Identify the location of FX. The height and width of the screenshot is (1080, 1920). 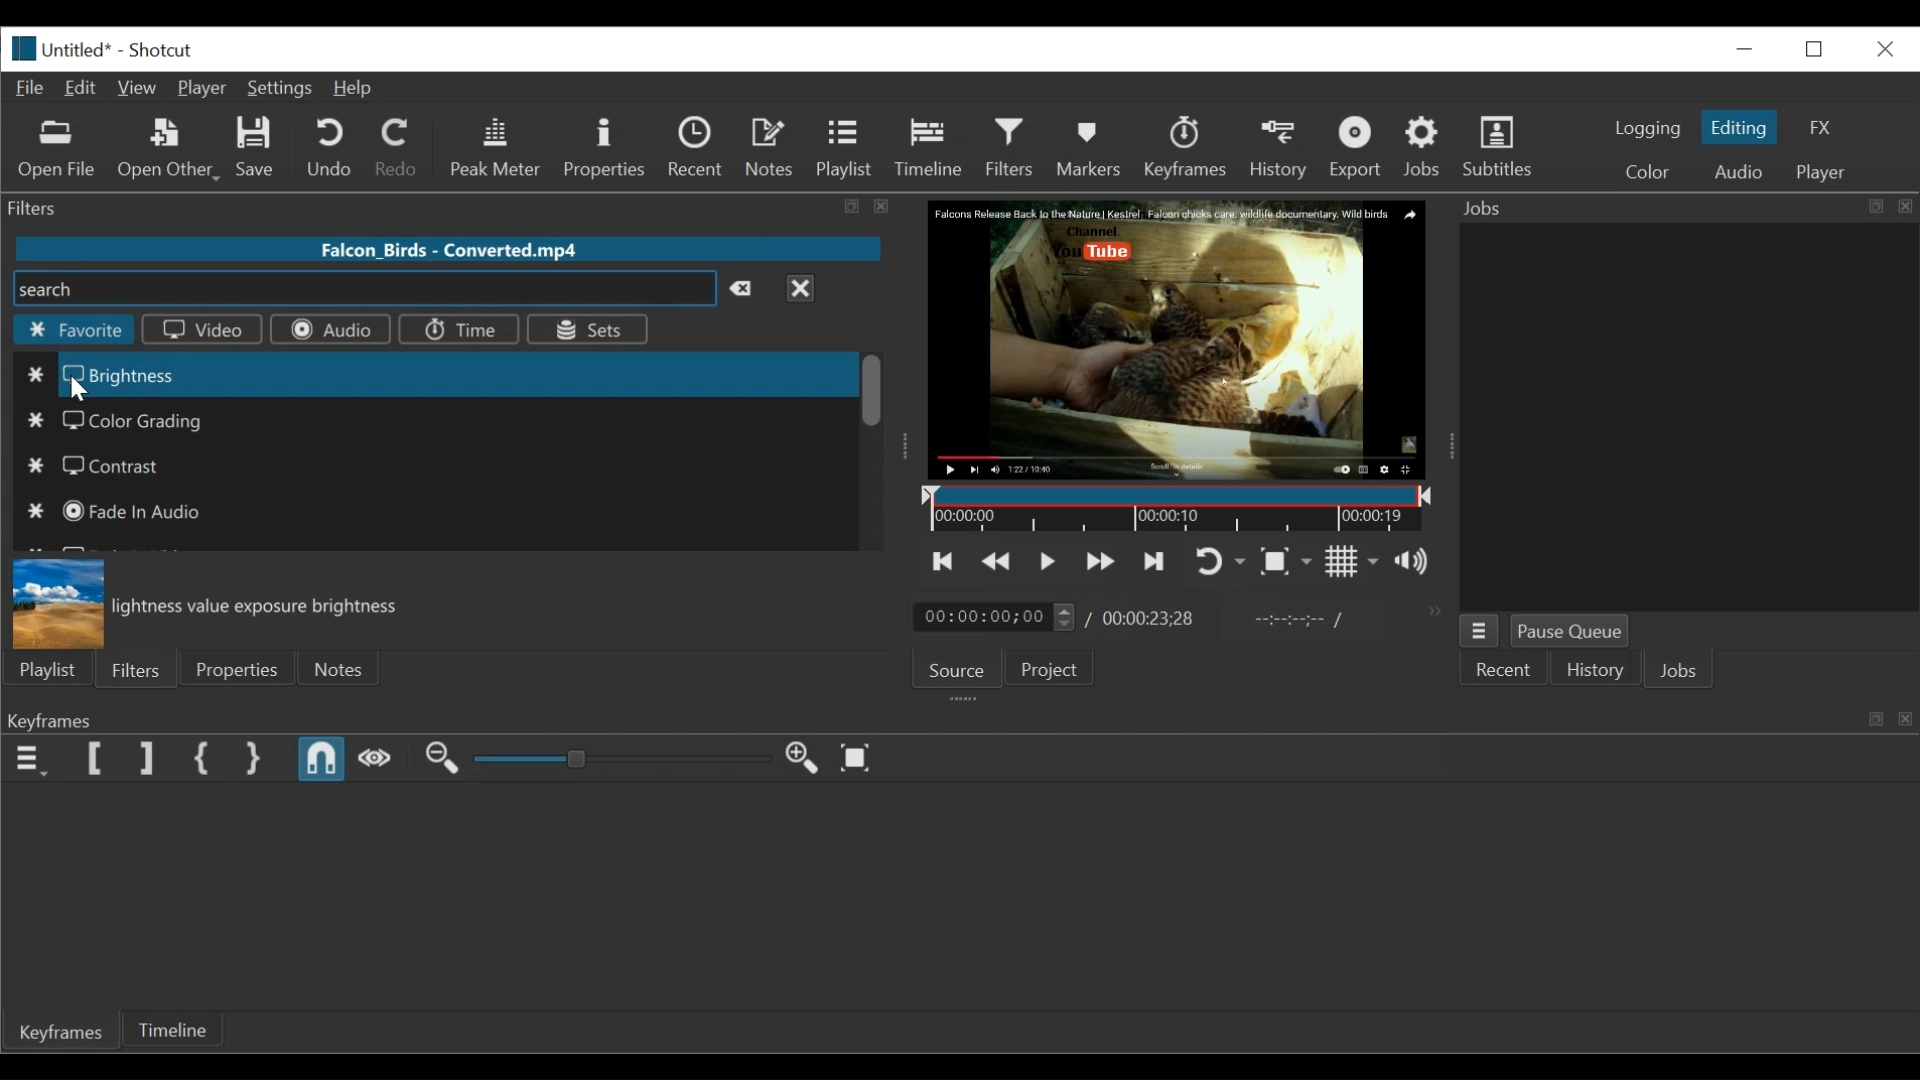
(1820, 128).